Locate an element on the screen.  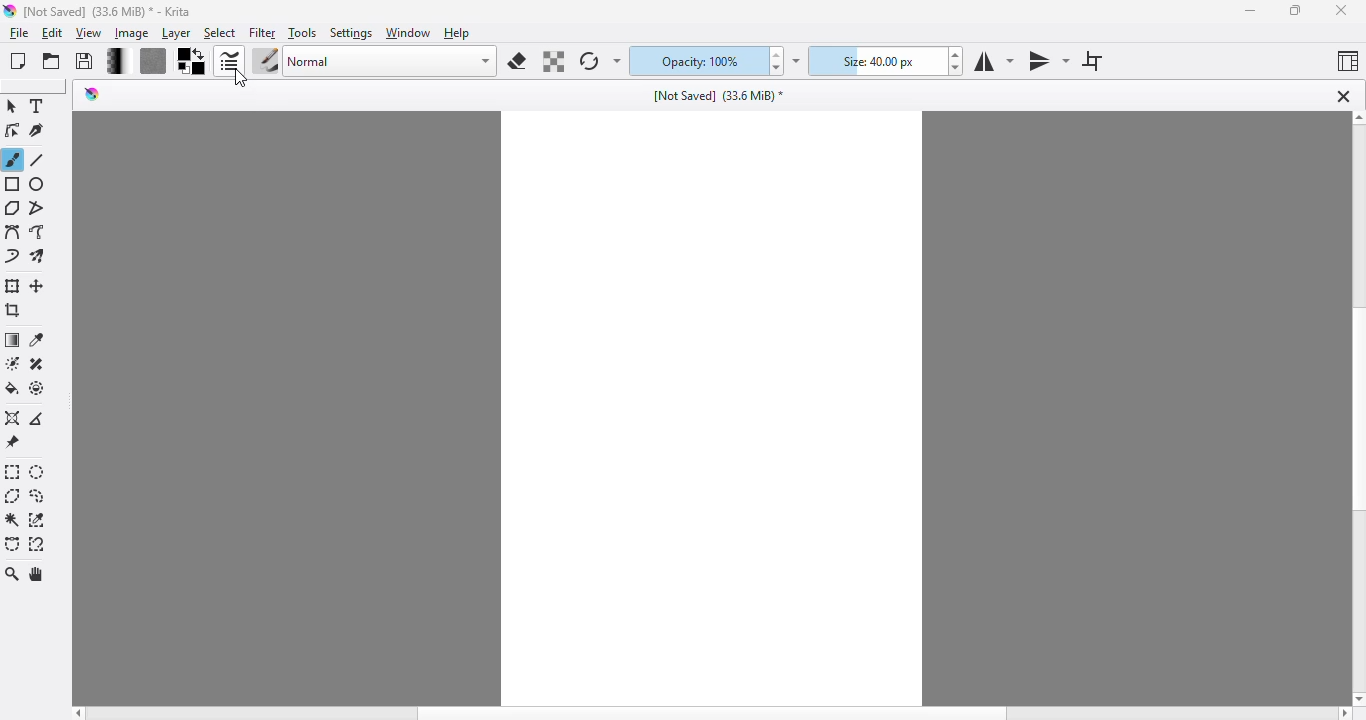
choose workspace is located at coordinates (1347, 63).